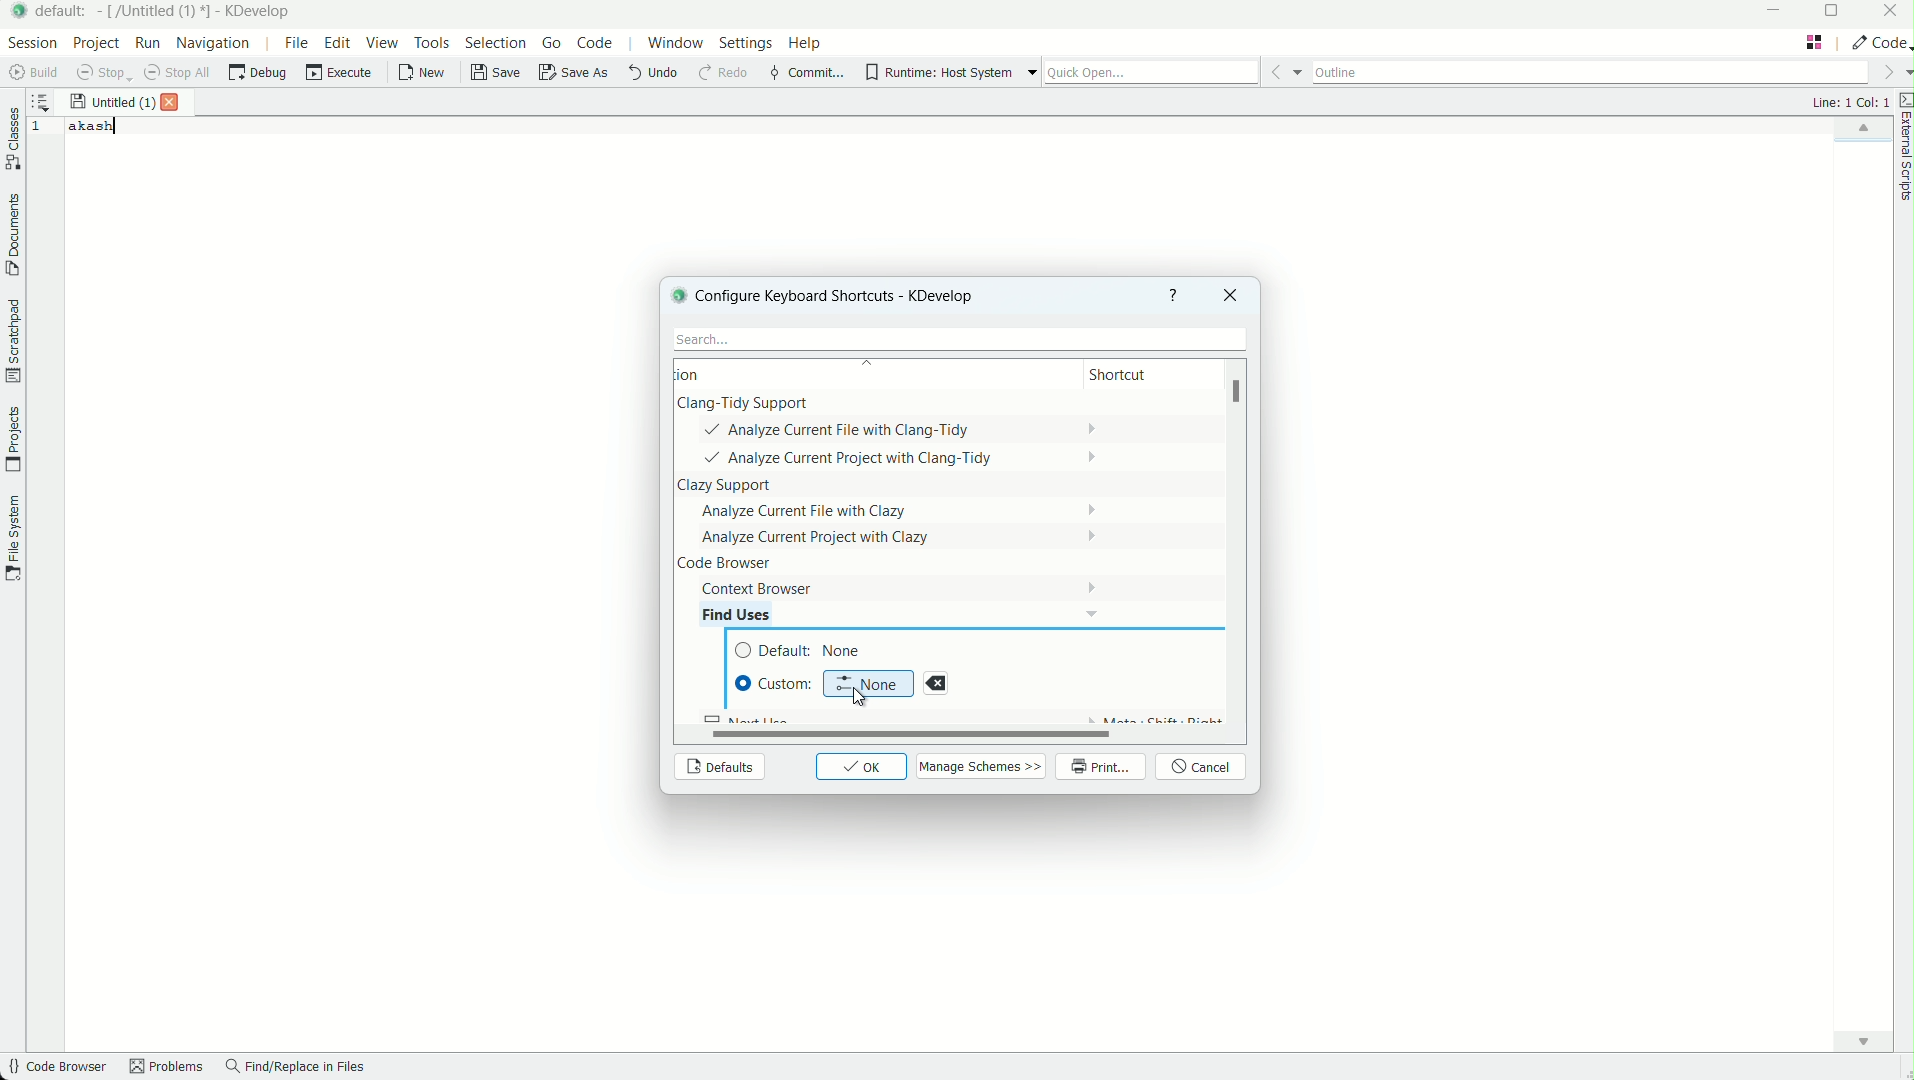 This screenshot has width=1914, height=1080. I want to click on actions, so click(880, 497).